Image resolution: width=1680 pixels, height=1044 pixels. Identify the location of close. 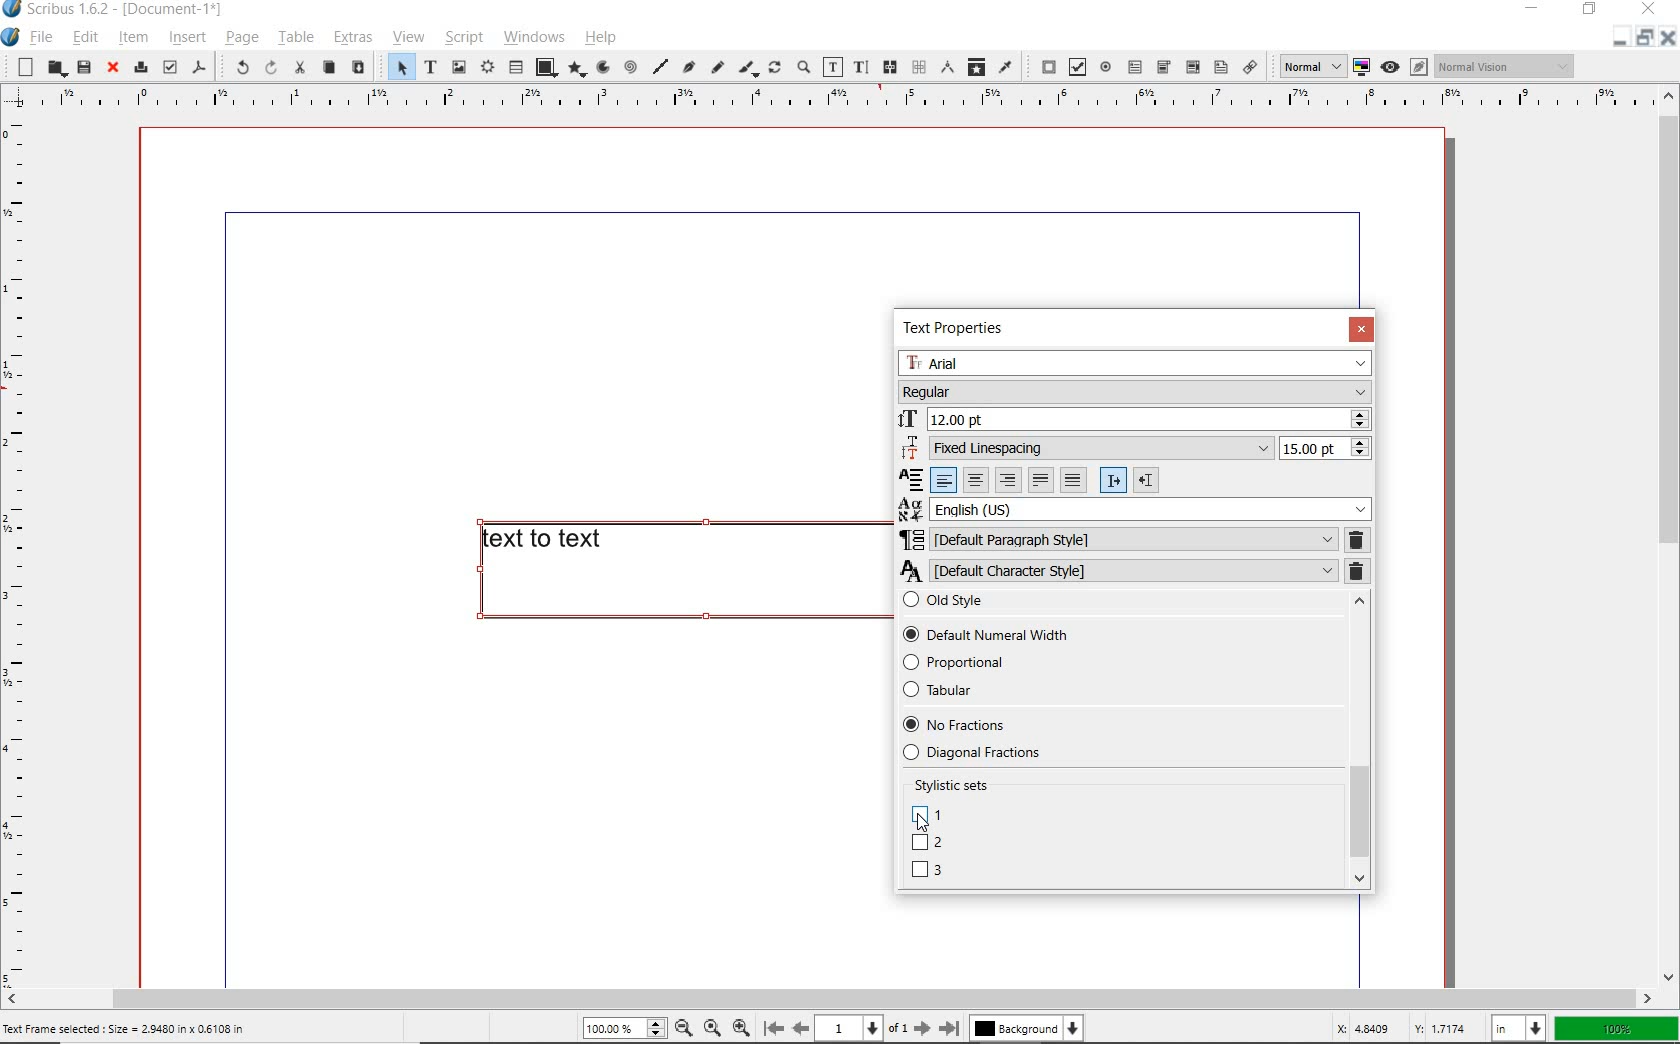
(110, 68).